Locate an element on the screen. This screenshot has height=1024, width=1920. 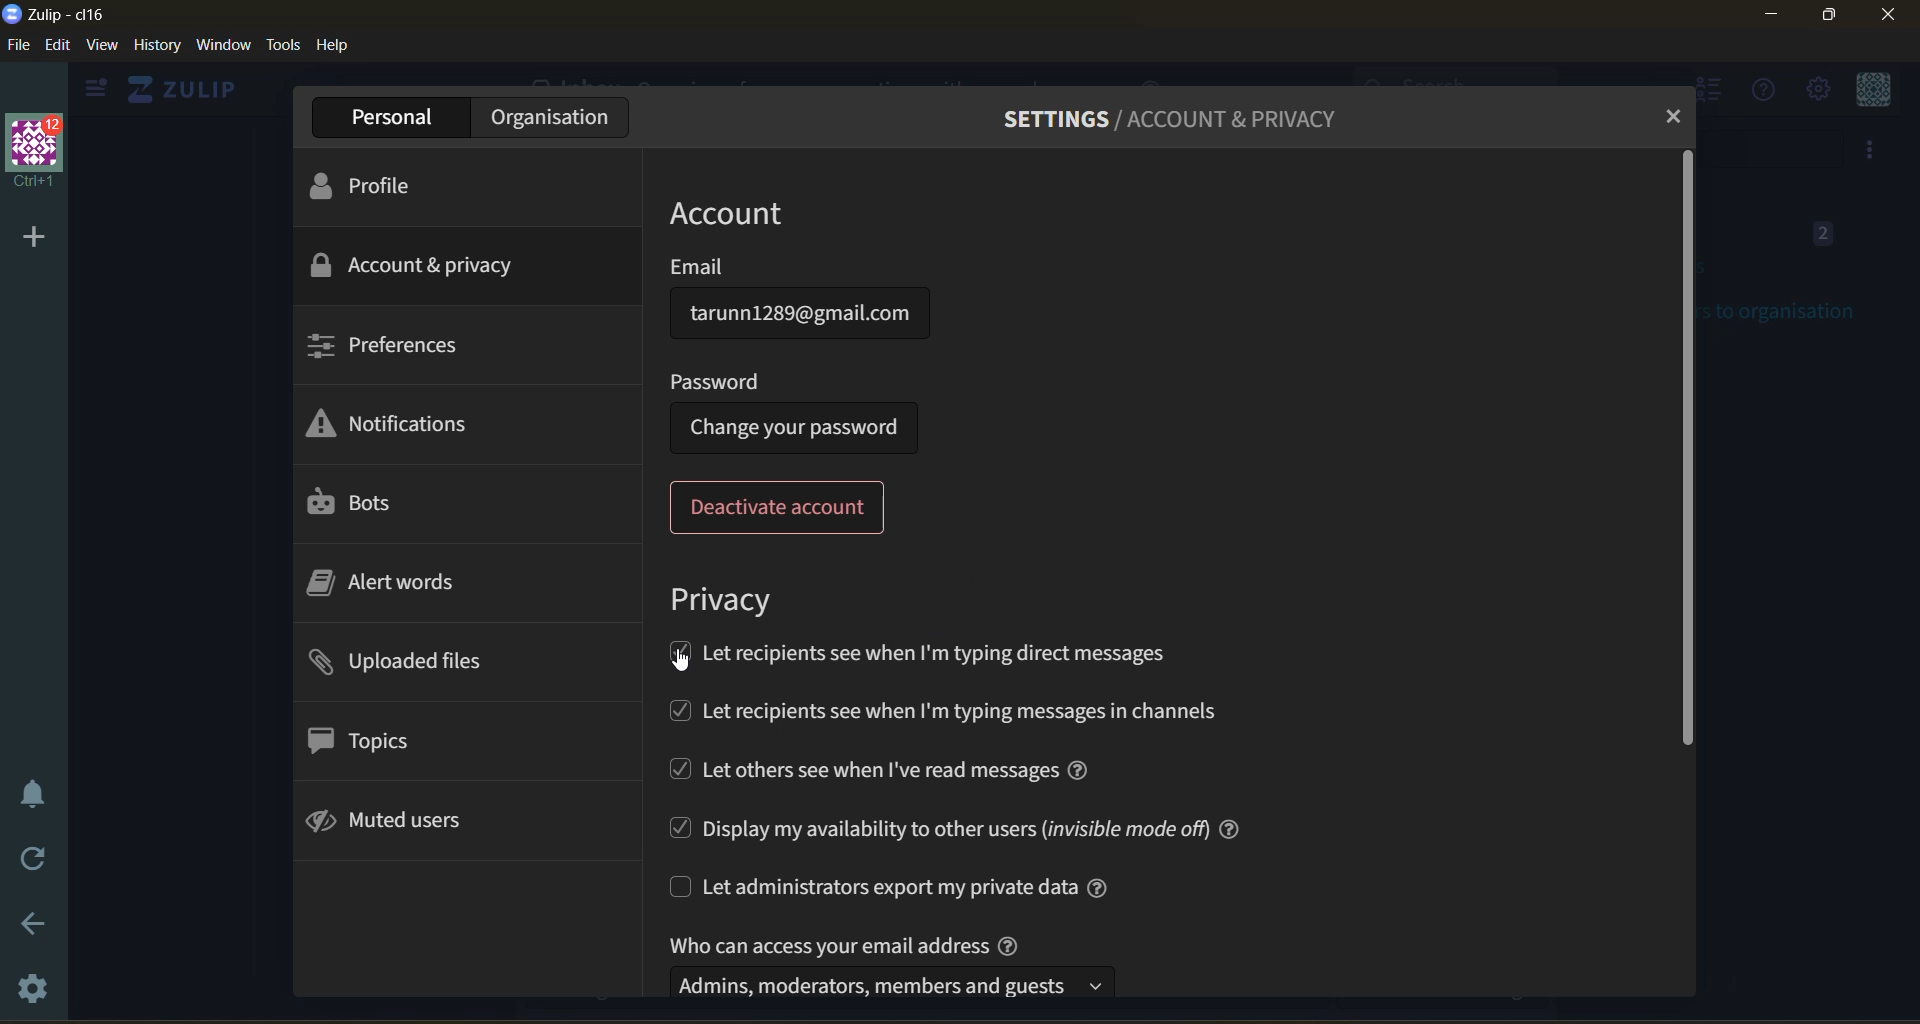
reload is located at coordinates (35, 860).